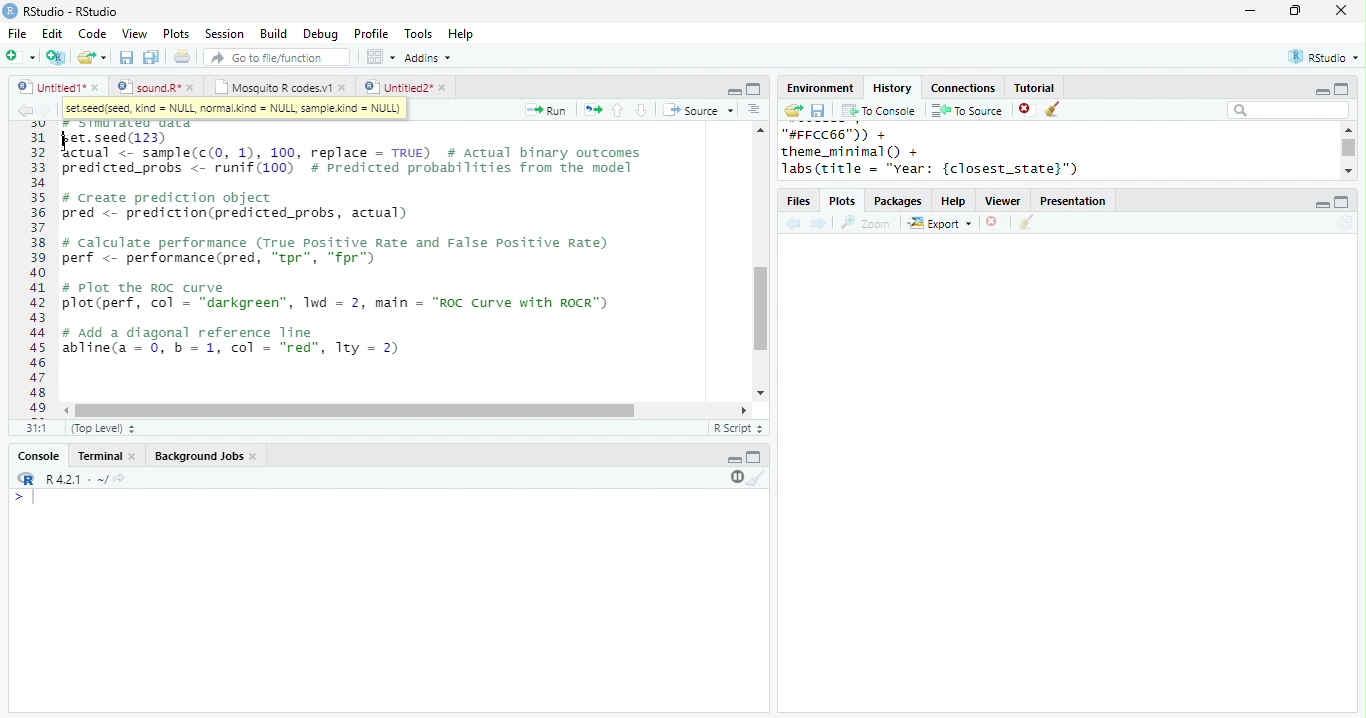  I want to click on R 4.2.1 .~/, so click(73, 480).